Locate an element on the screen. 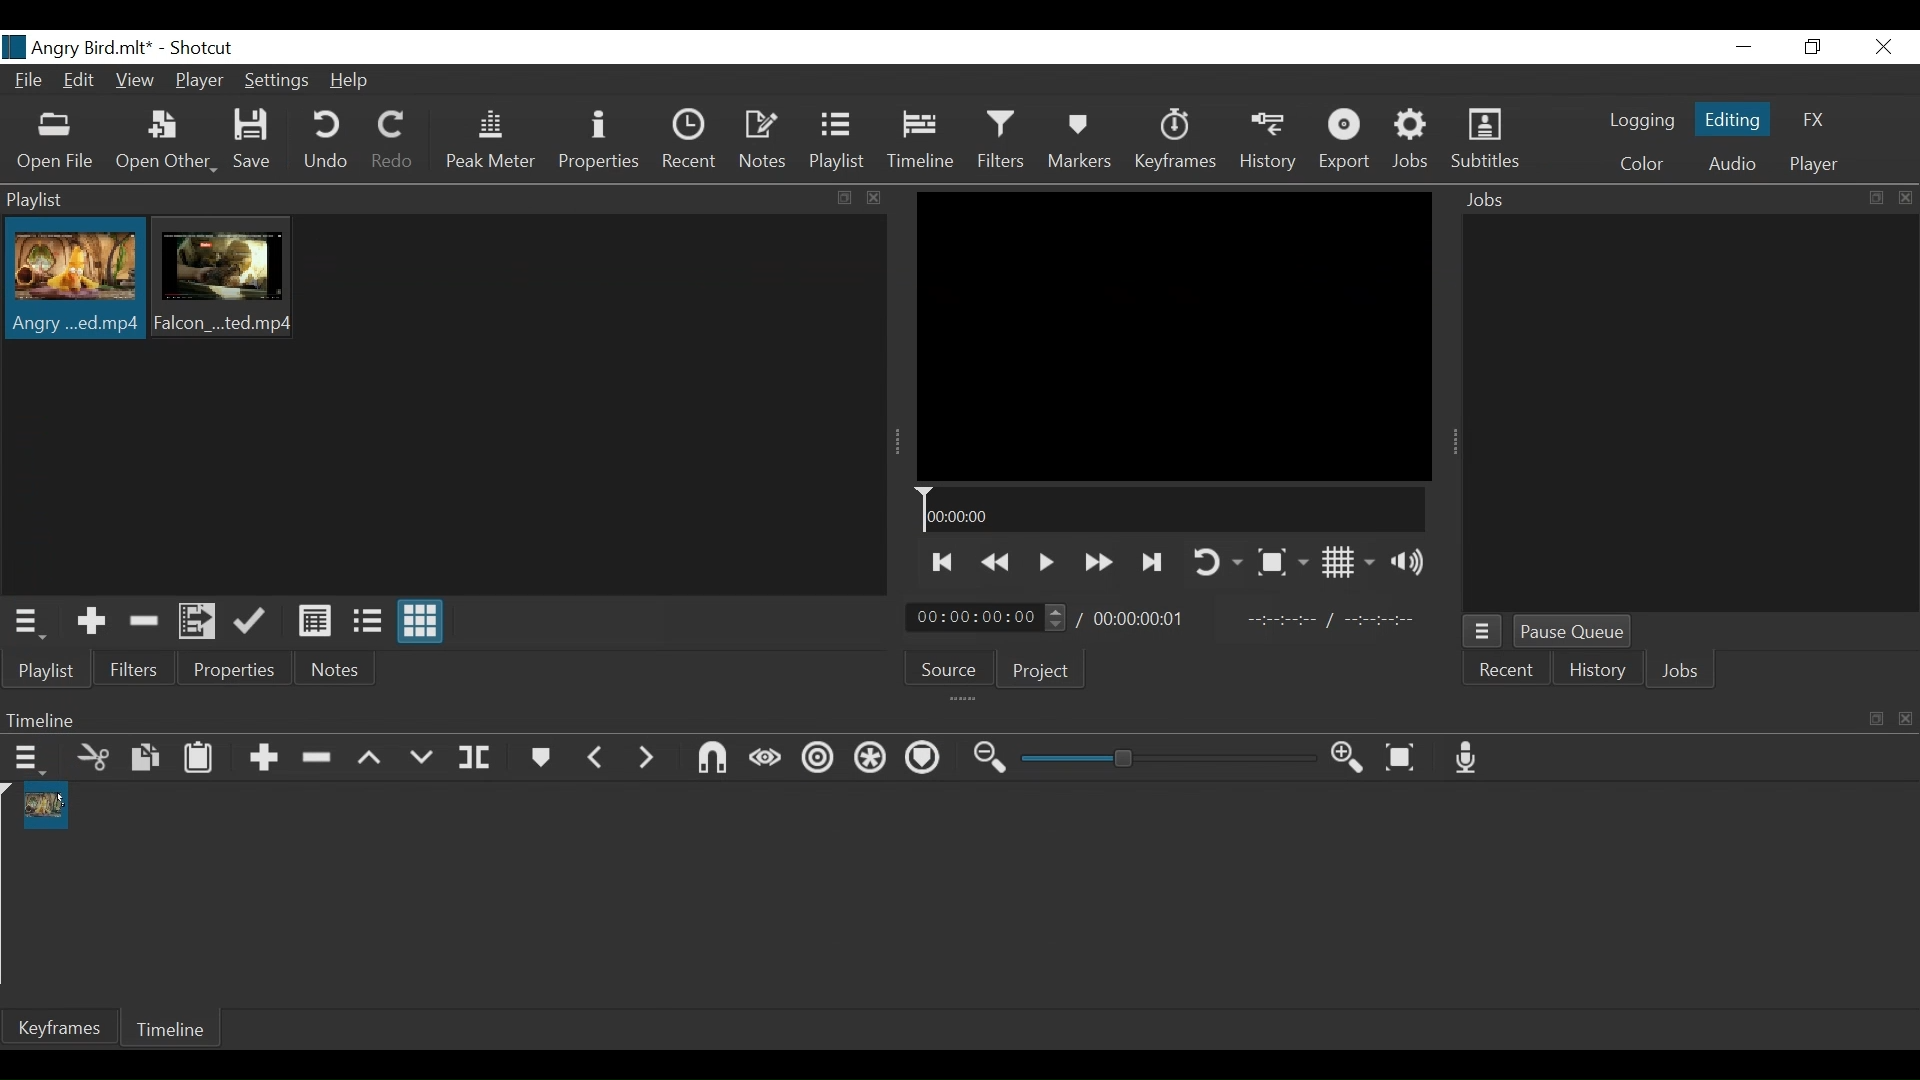  Previous Marker is located at coordinates (597, 757).